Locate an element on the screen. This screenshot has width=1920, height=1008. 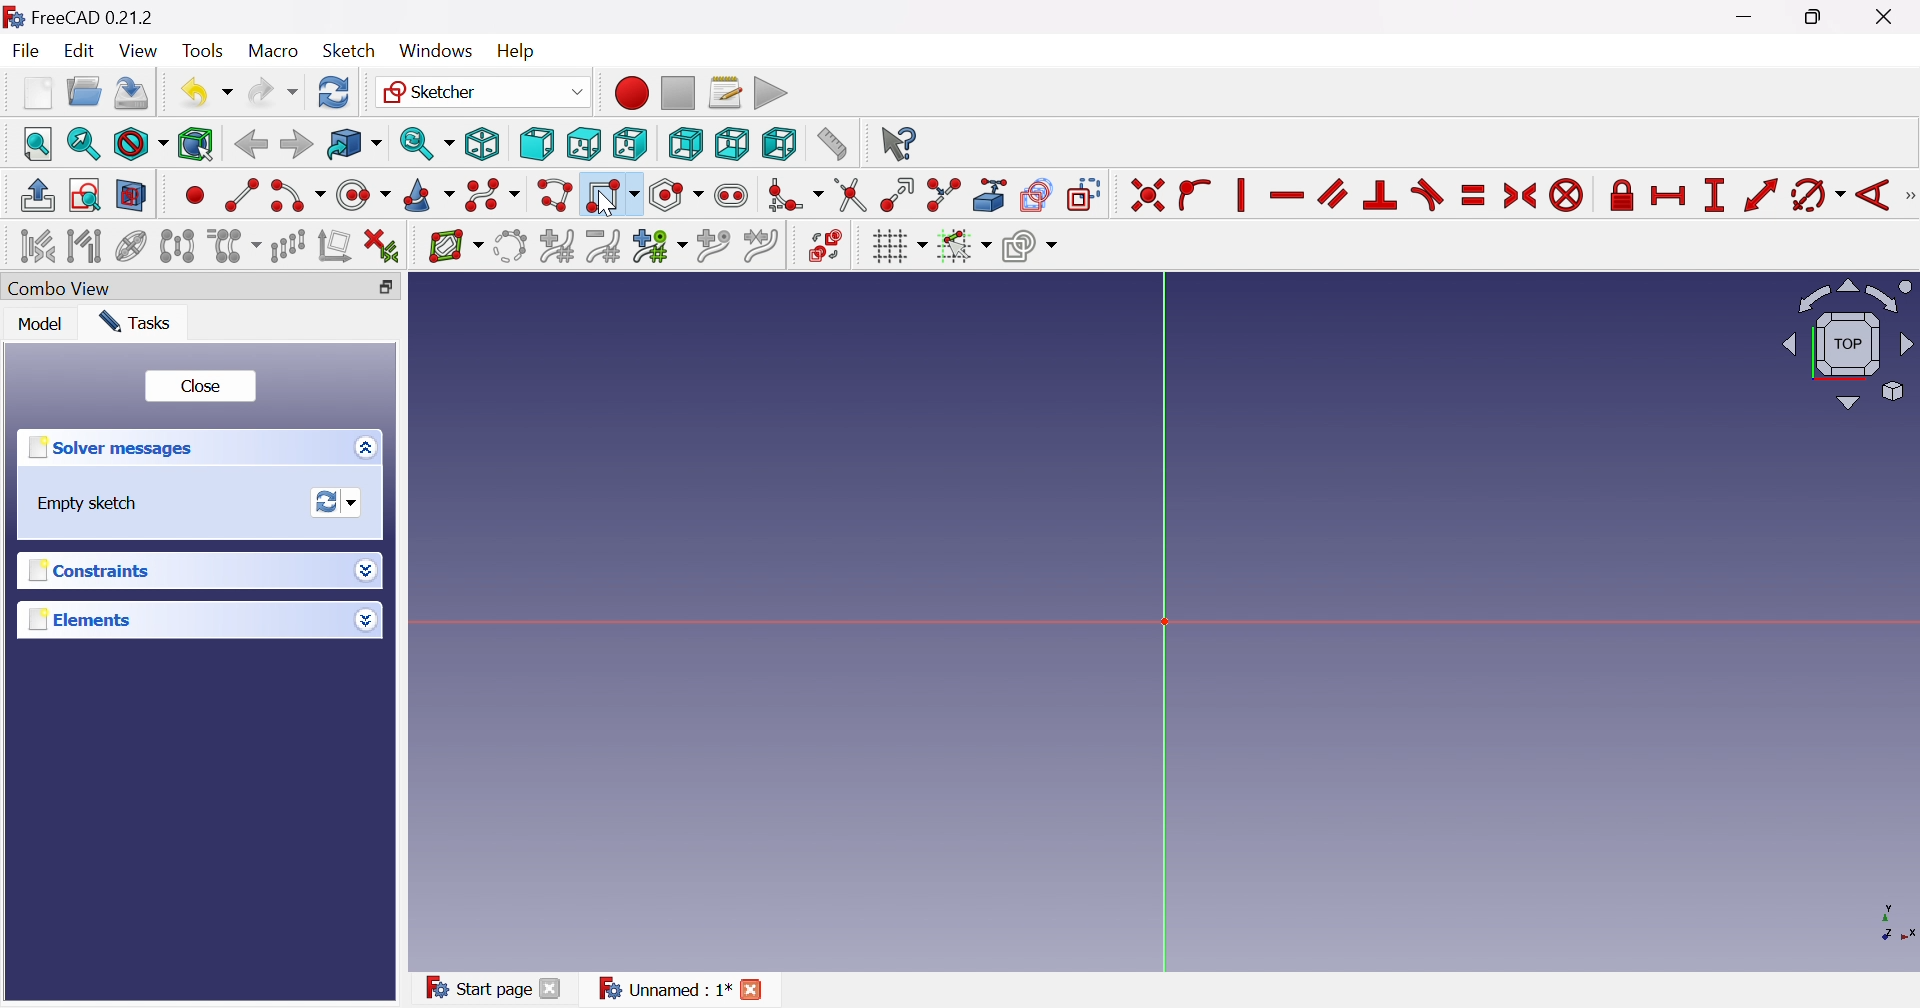
Constrain lock is located at coordinates (1619, 197).